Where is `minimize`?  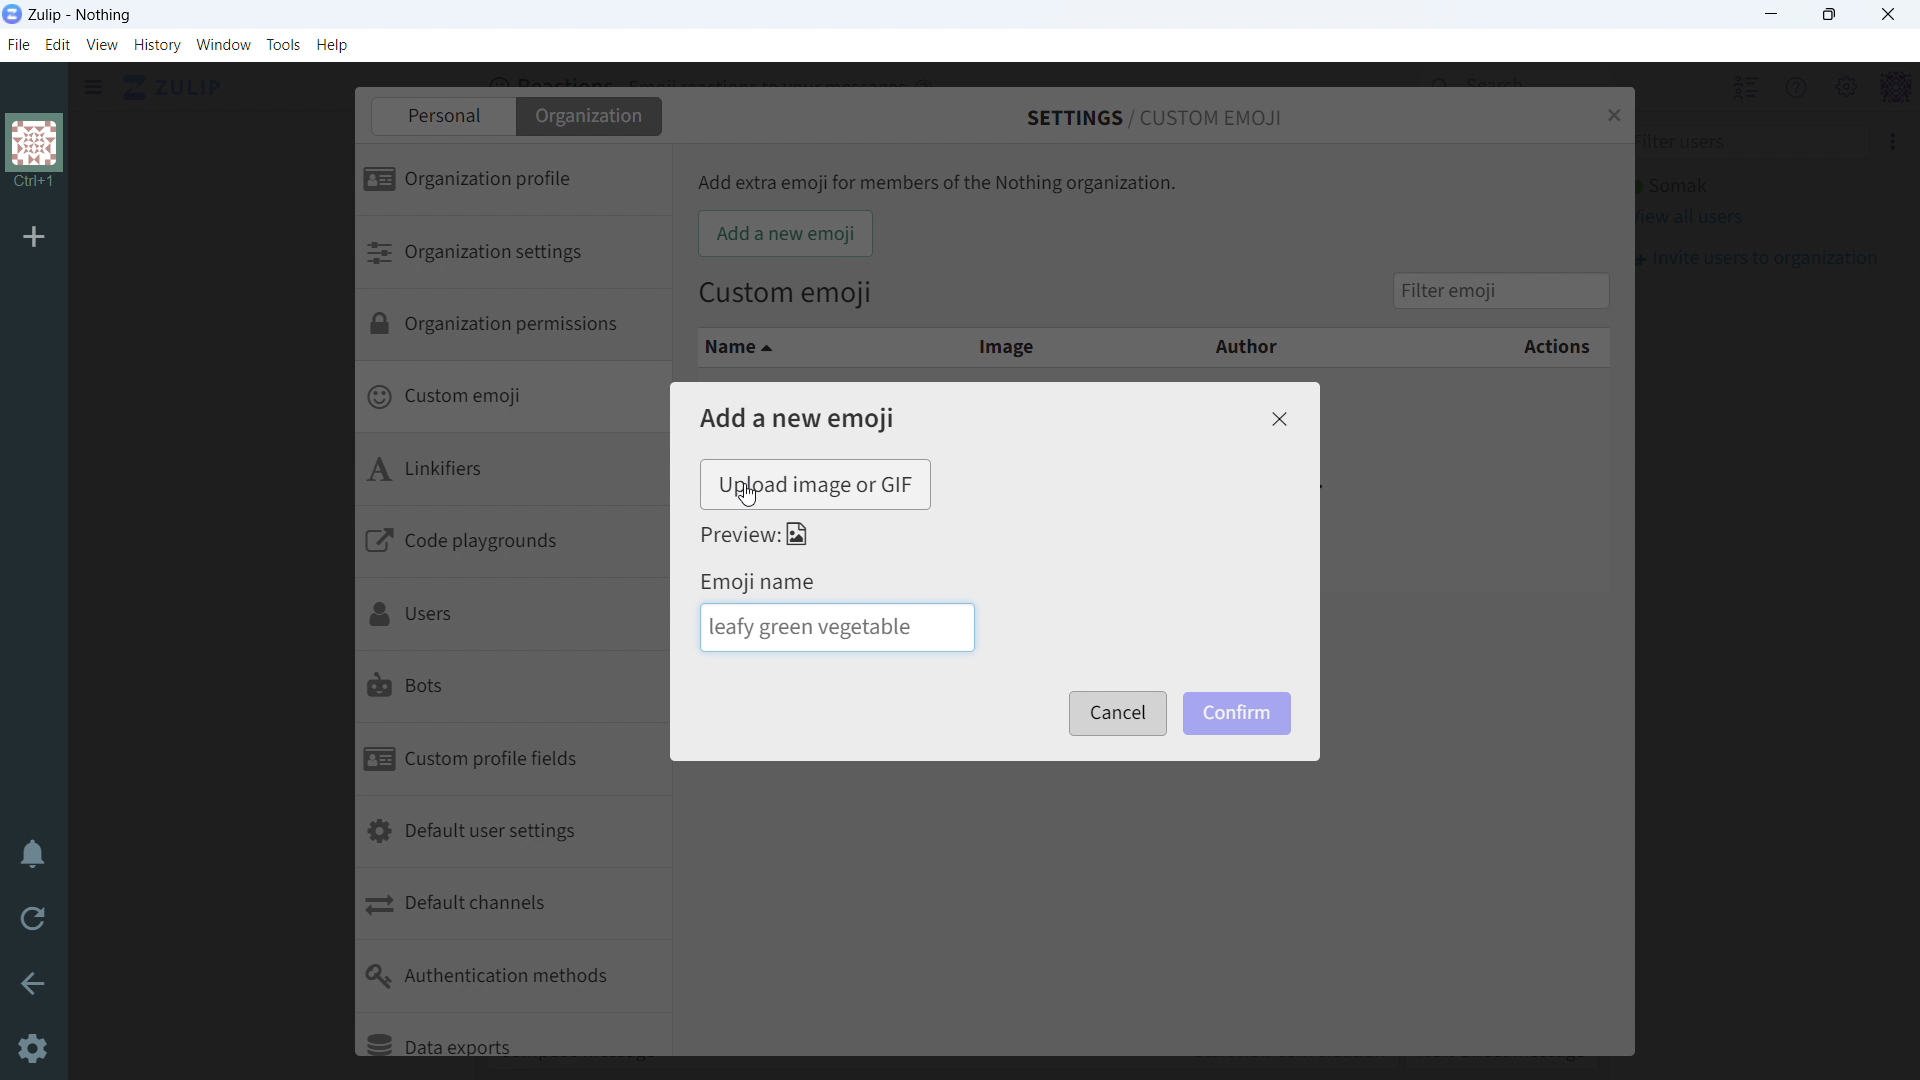 minimize is located at coordinates (1773, 14).